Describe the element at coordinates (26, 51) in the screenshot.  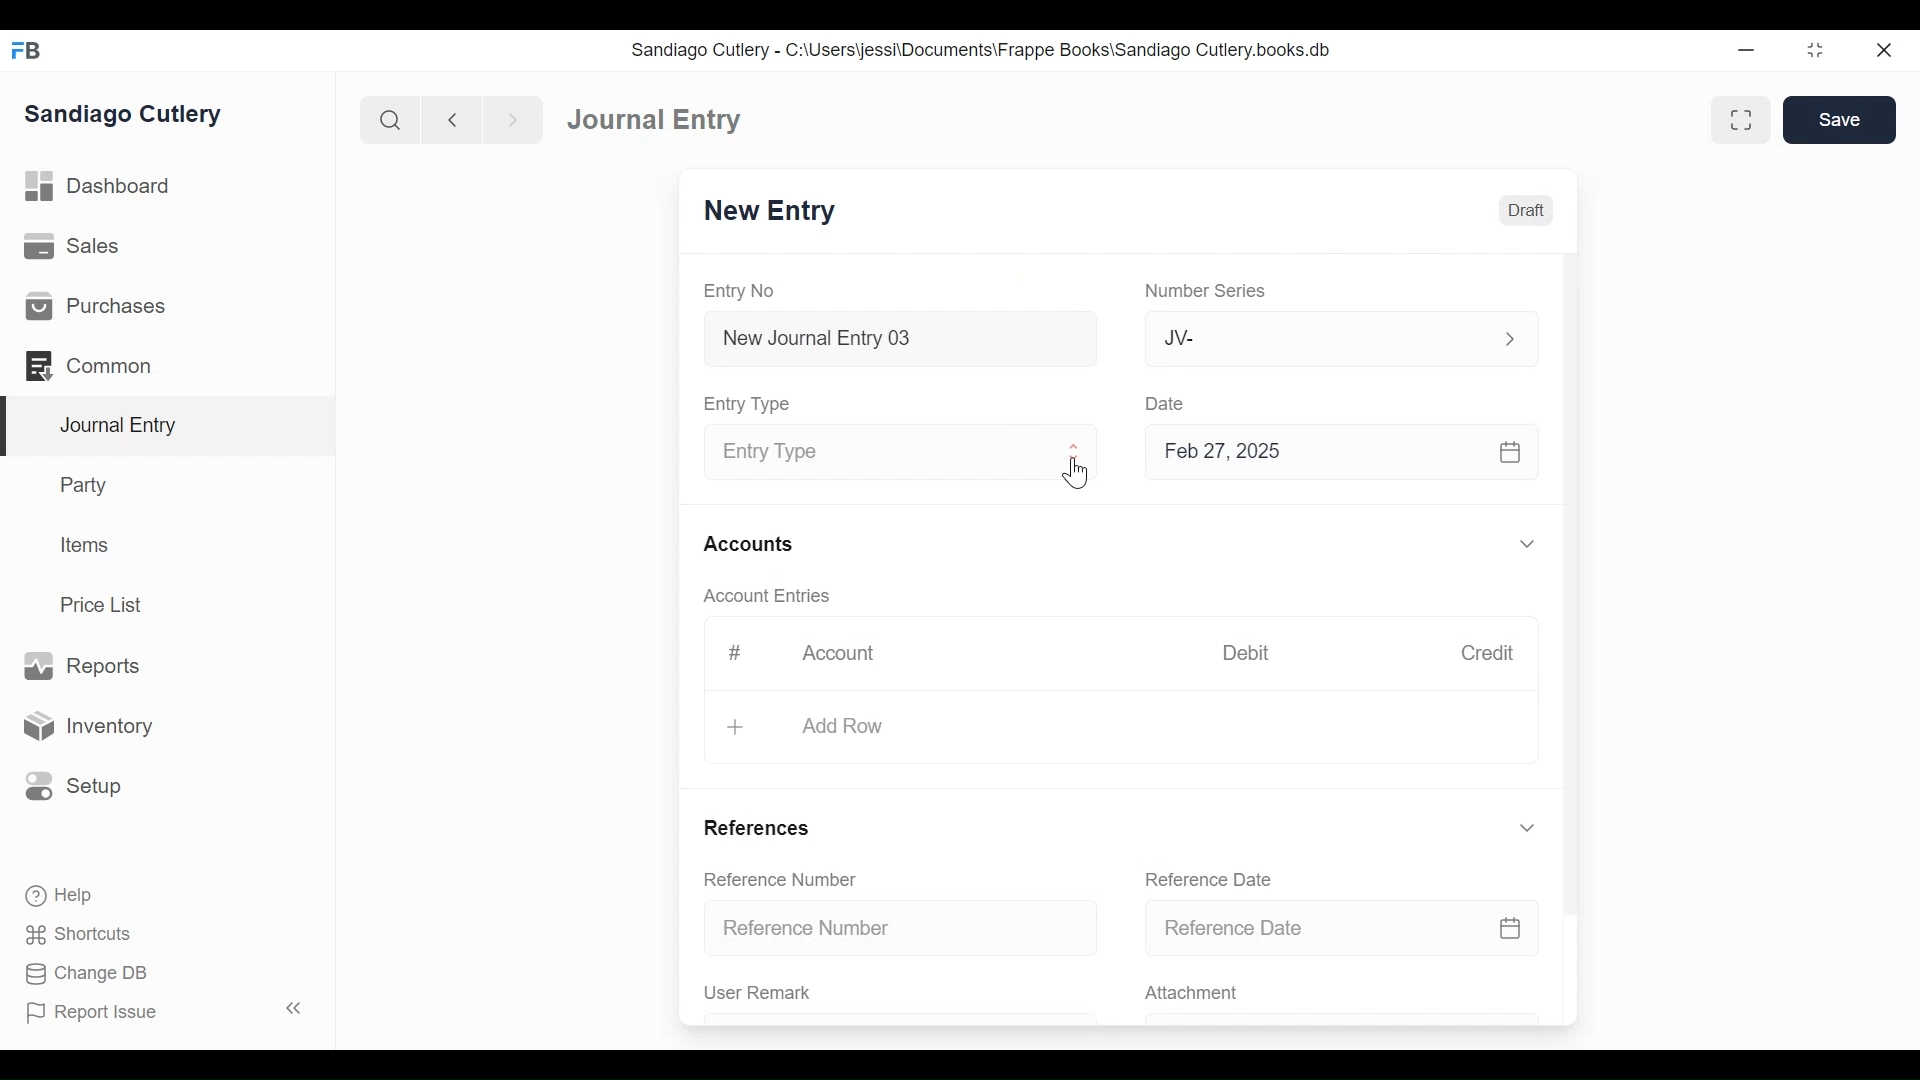
I see `Frappe Books Desktop Icon` at that location.